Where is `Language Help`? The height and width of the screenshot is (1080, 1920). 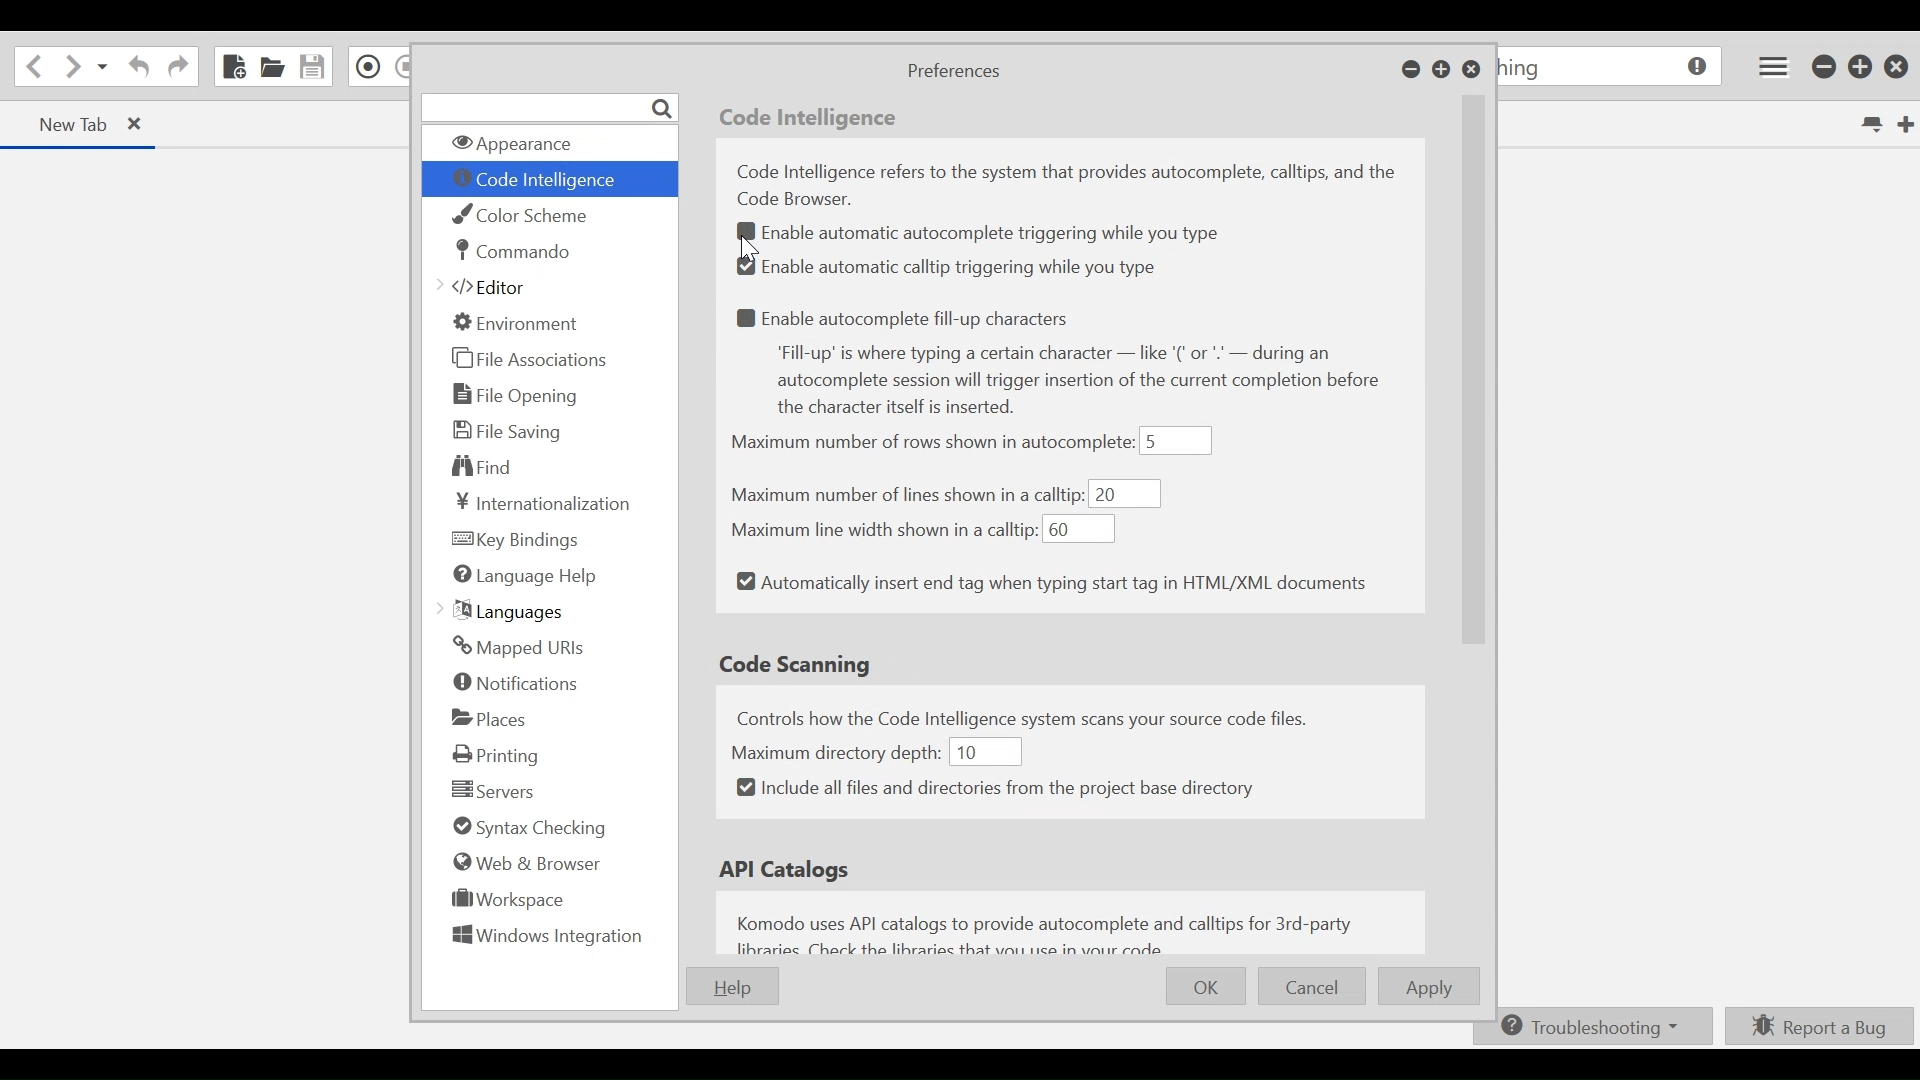
Language Help is located at coordinates (525, 577).